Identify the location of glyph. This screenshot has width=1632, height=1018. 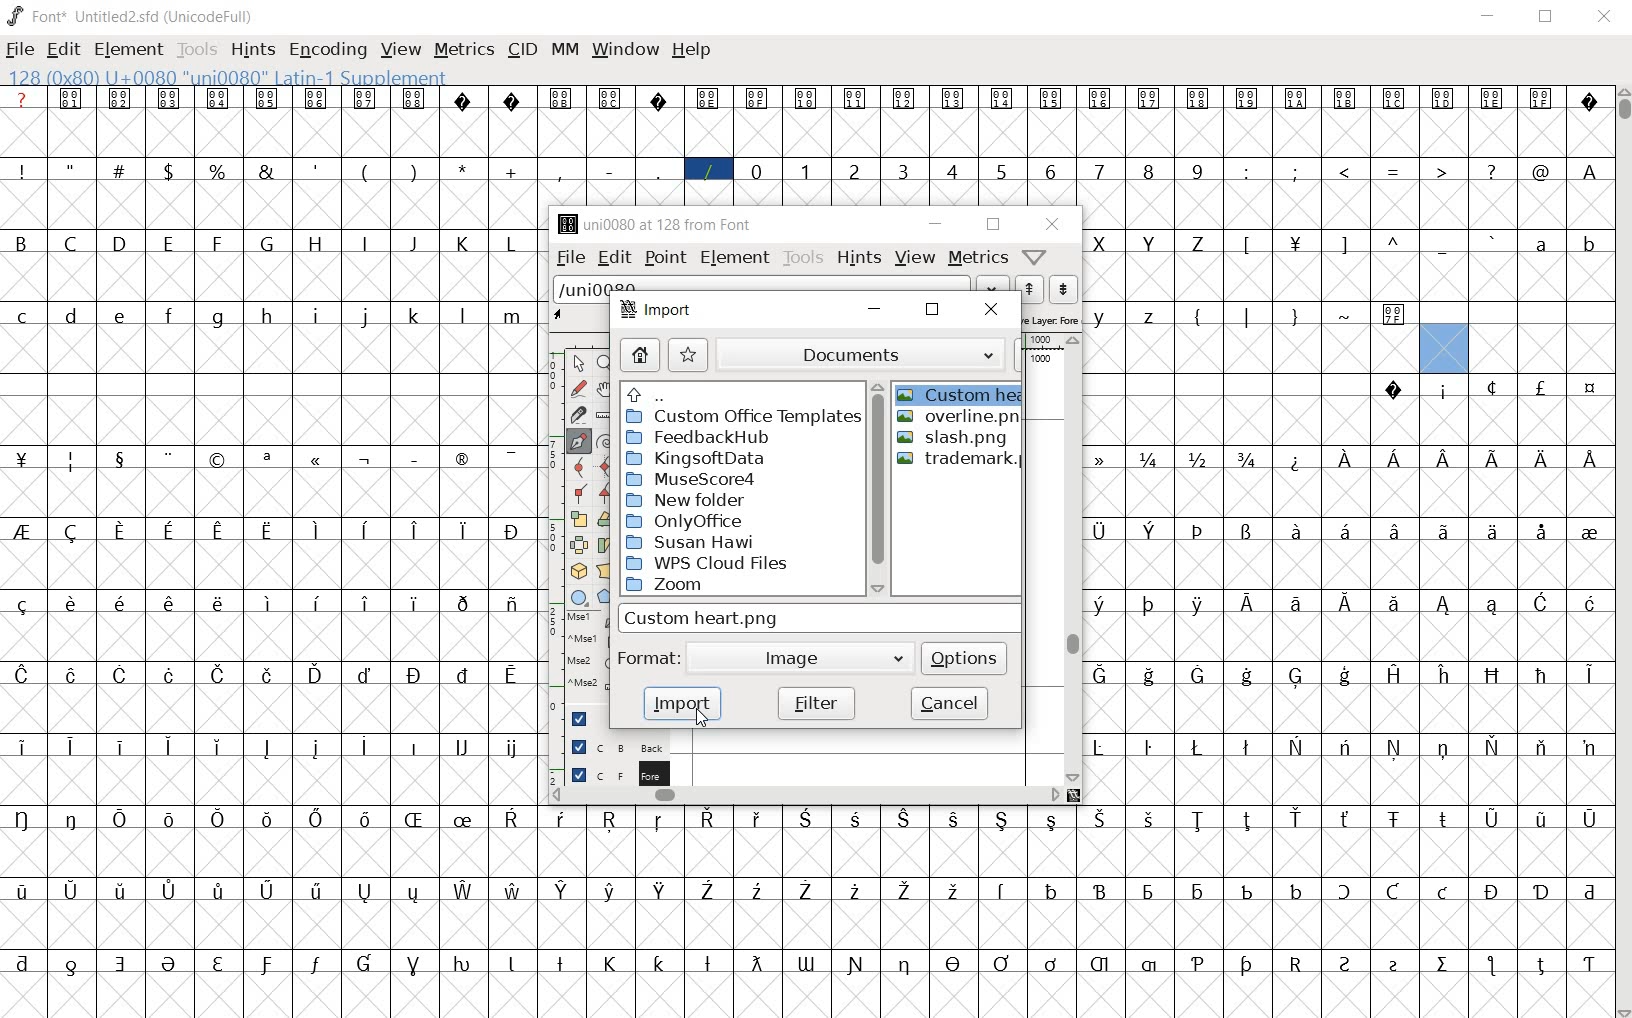
(1591, 247).